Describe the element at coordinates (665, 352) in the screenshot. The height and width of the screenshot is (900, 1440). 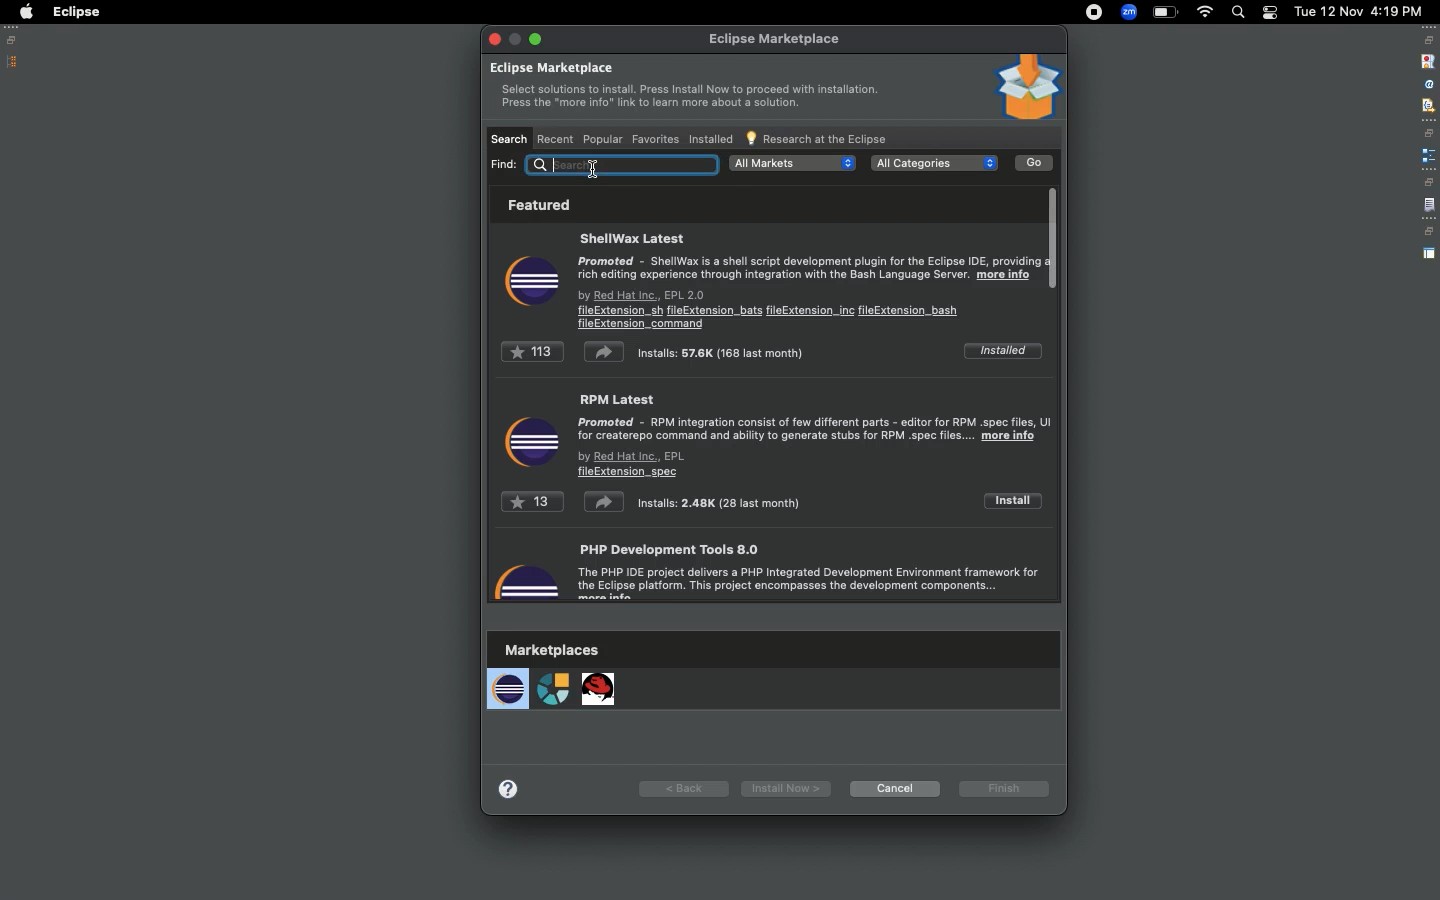
I see `Installs` at that location.